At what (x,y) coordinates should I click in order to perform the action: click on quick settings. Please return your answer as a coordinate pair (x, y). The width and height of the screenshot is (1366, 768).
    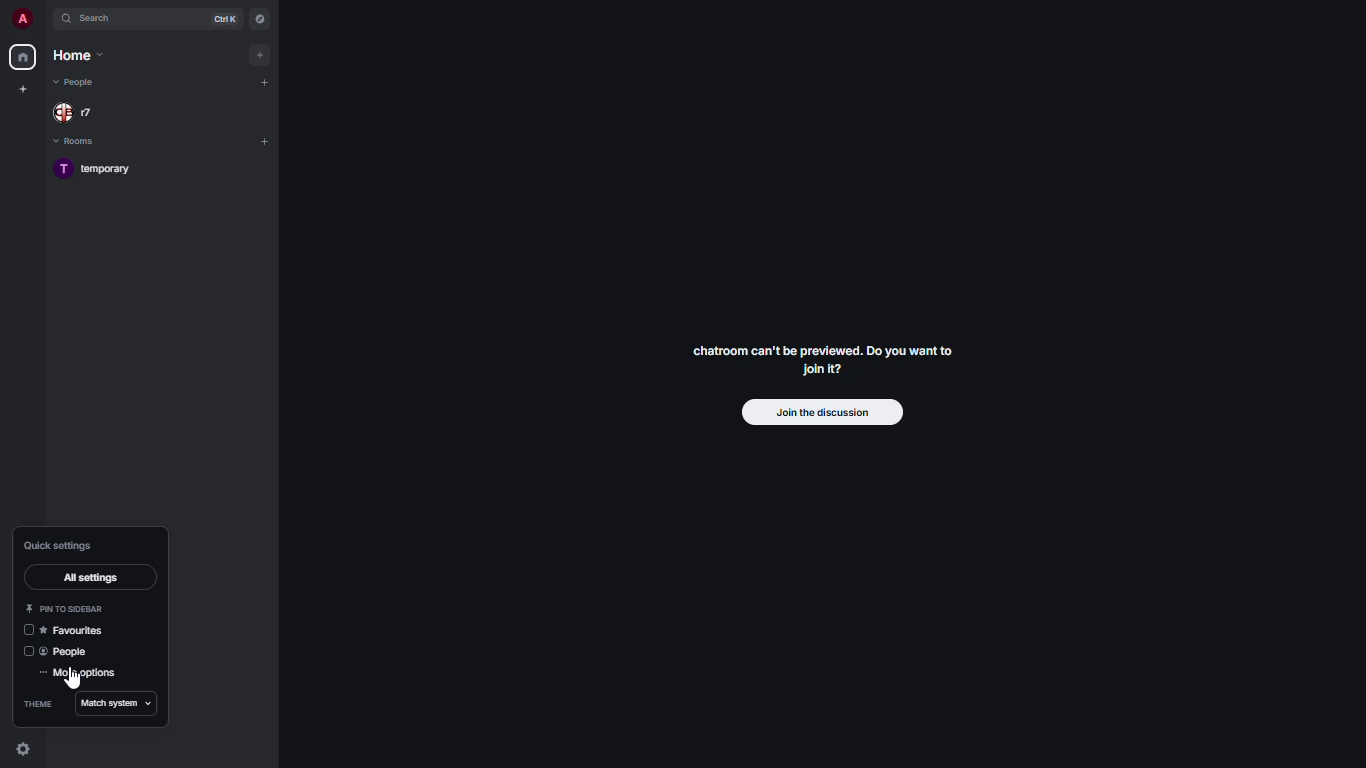
    Looking at the image, I should click on (60, 544).